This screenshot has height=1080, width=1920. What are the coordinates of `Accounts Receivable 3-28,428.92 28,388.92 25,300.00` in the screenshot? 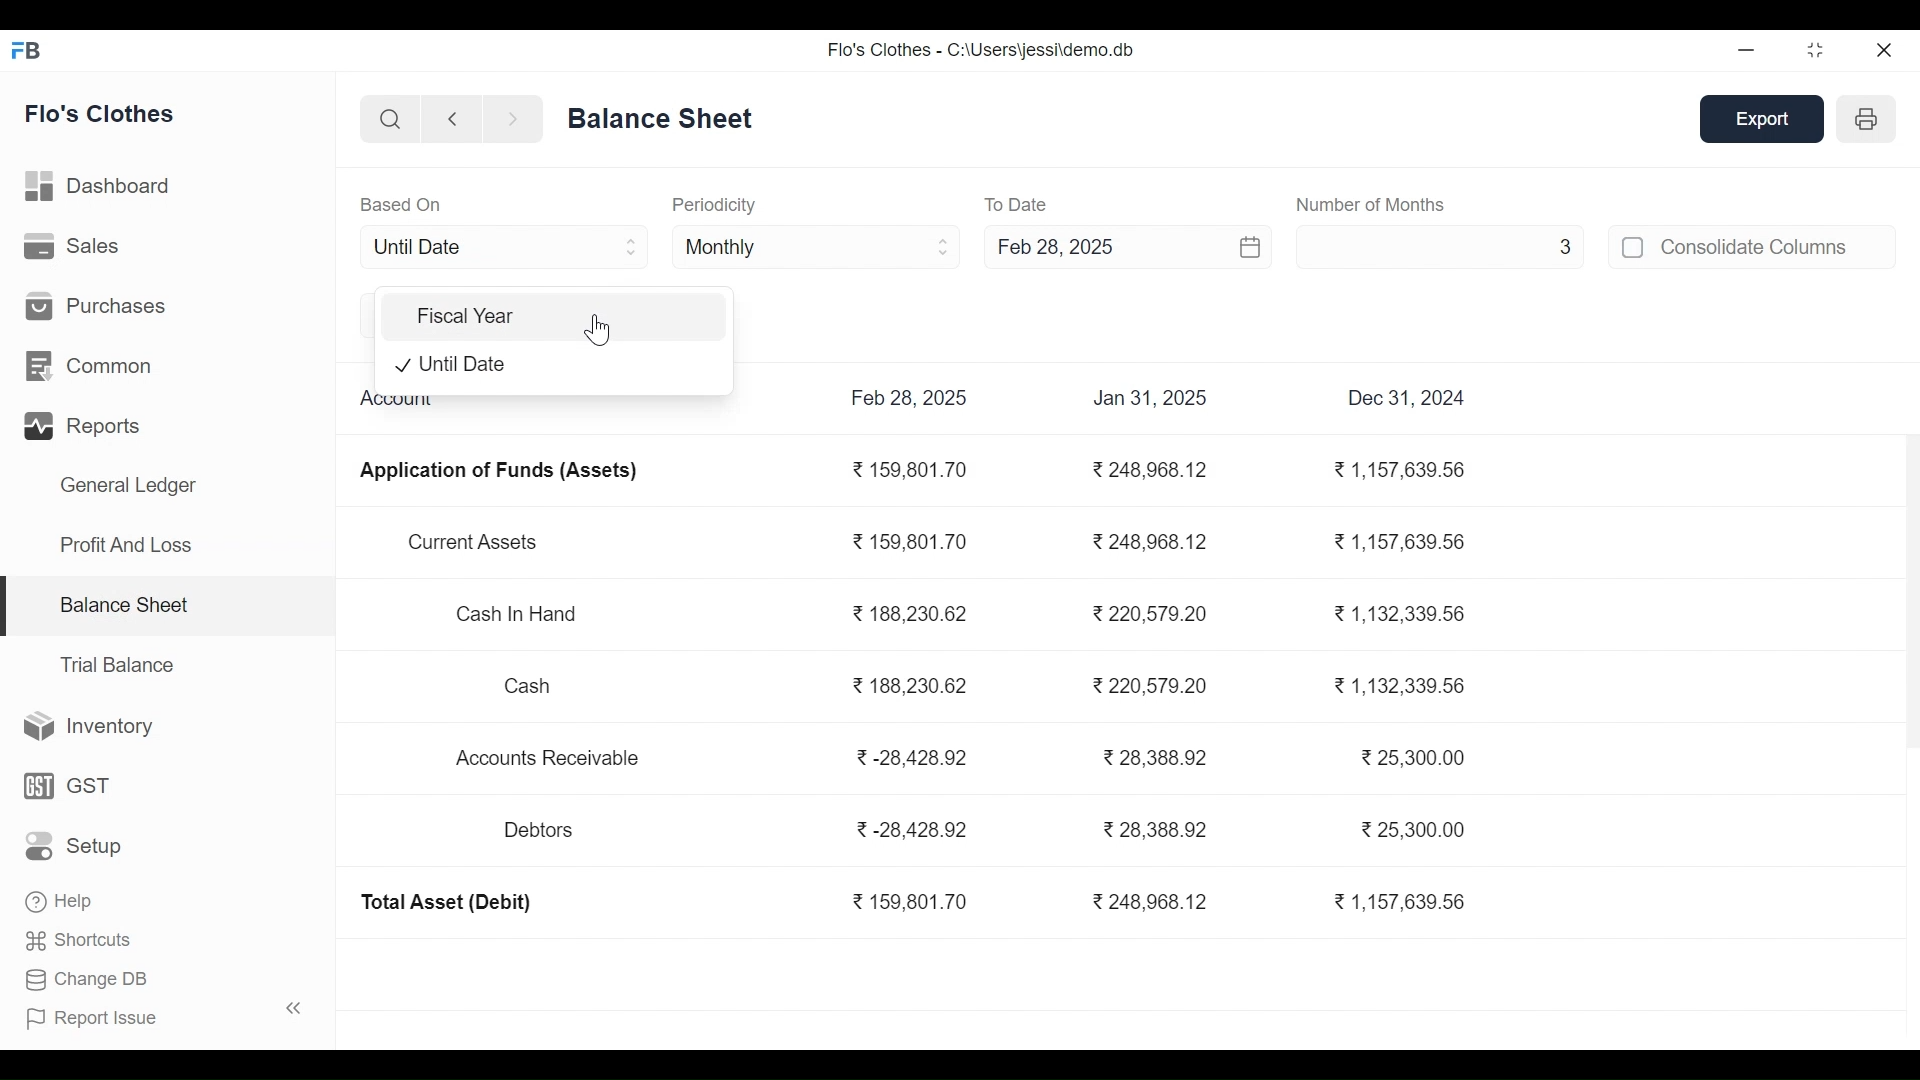 It's located at (964, 758).